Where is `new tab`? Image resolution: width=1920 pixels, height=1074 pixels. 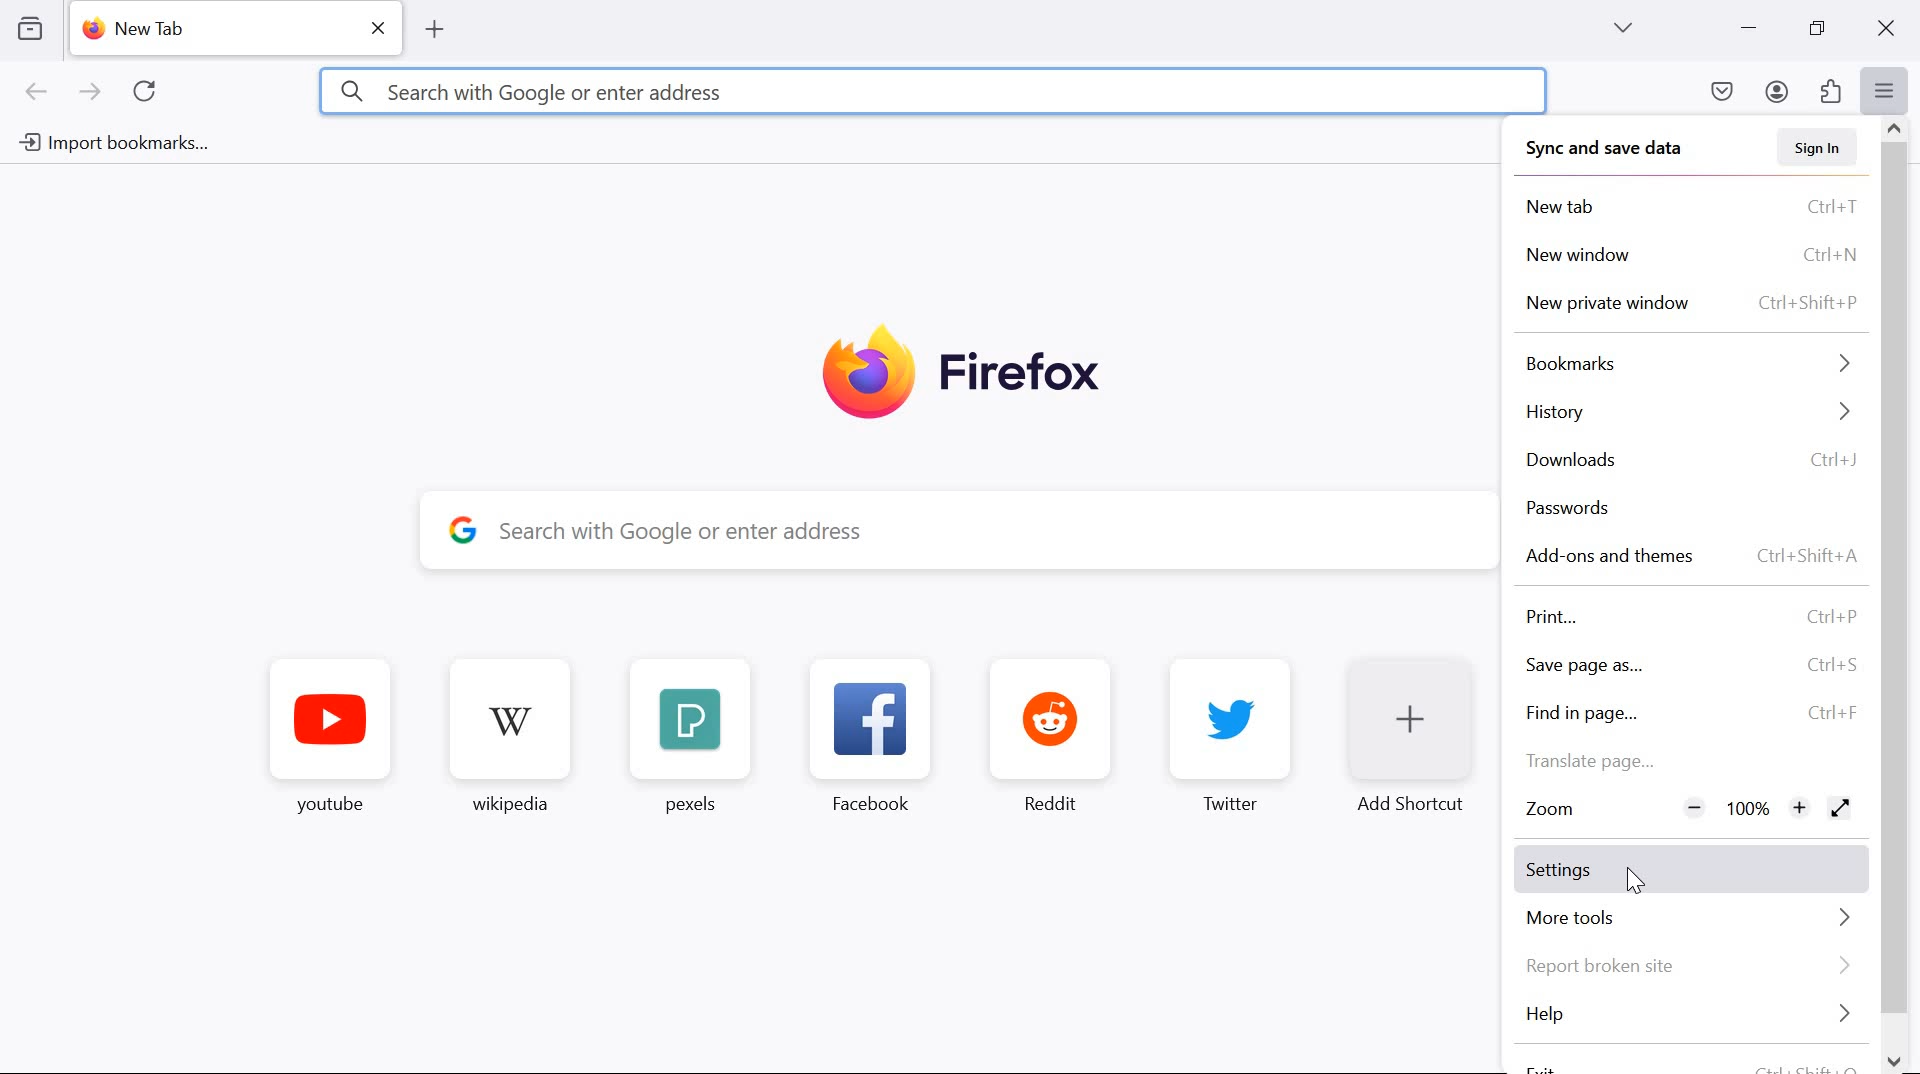 new tab is located at coordinates (241, 29).